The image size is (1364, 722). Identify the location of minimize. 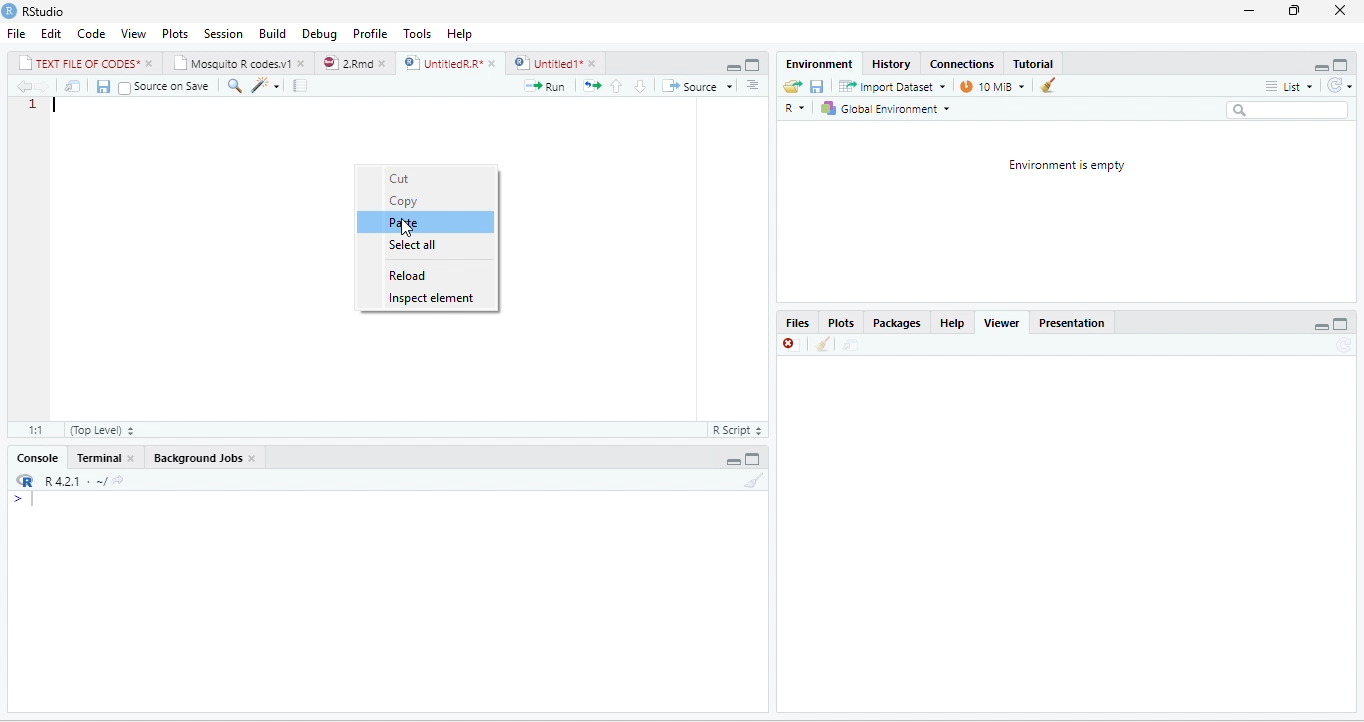
(754, 64).